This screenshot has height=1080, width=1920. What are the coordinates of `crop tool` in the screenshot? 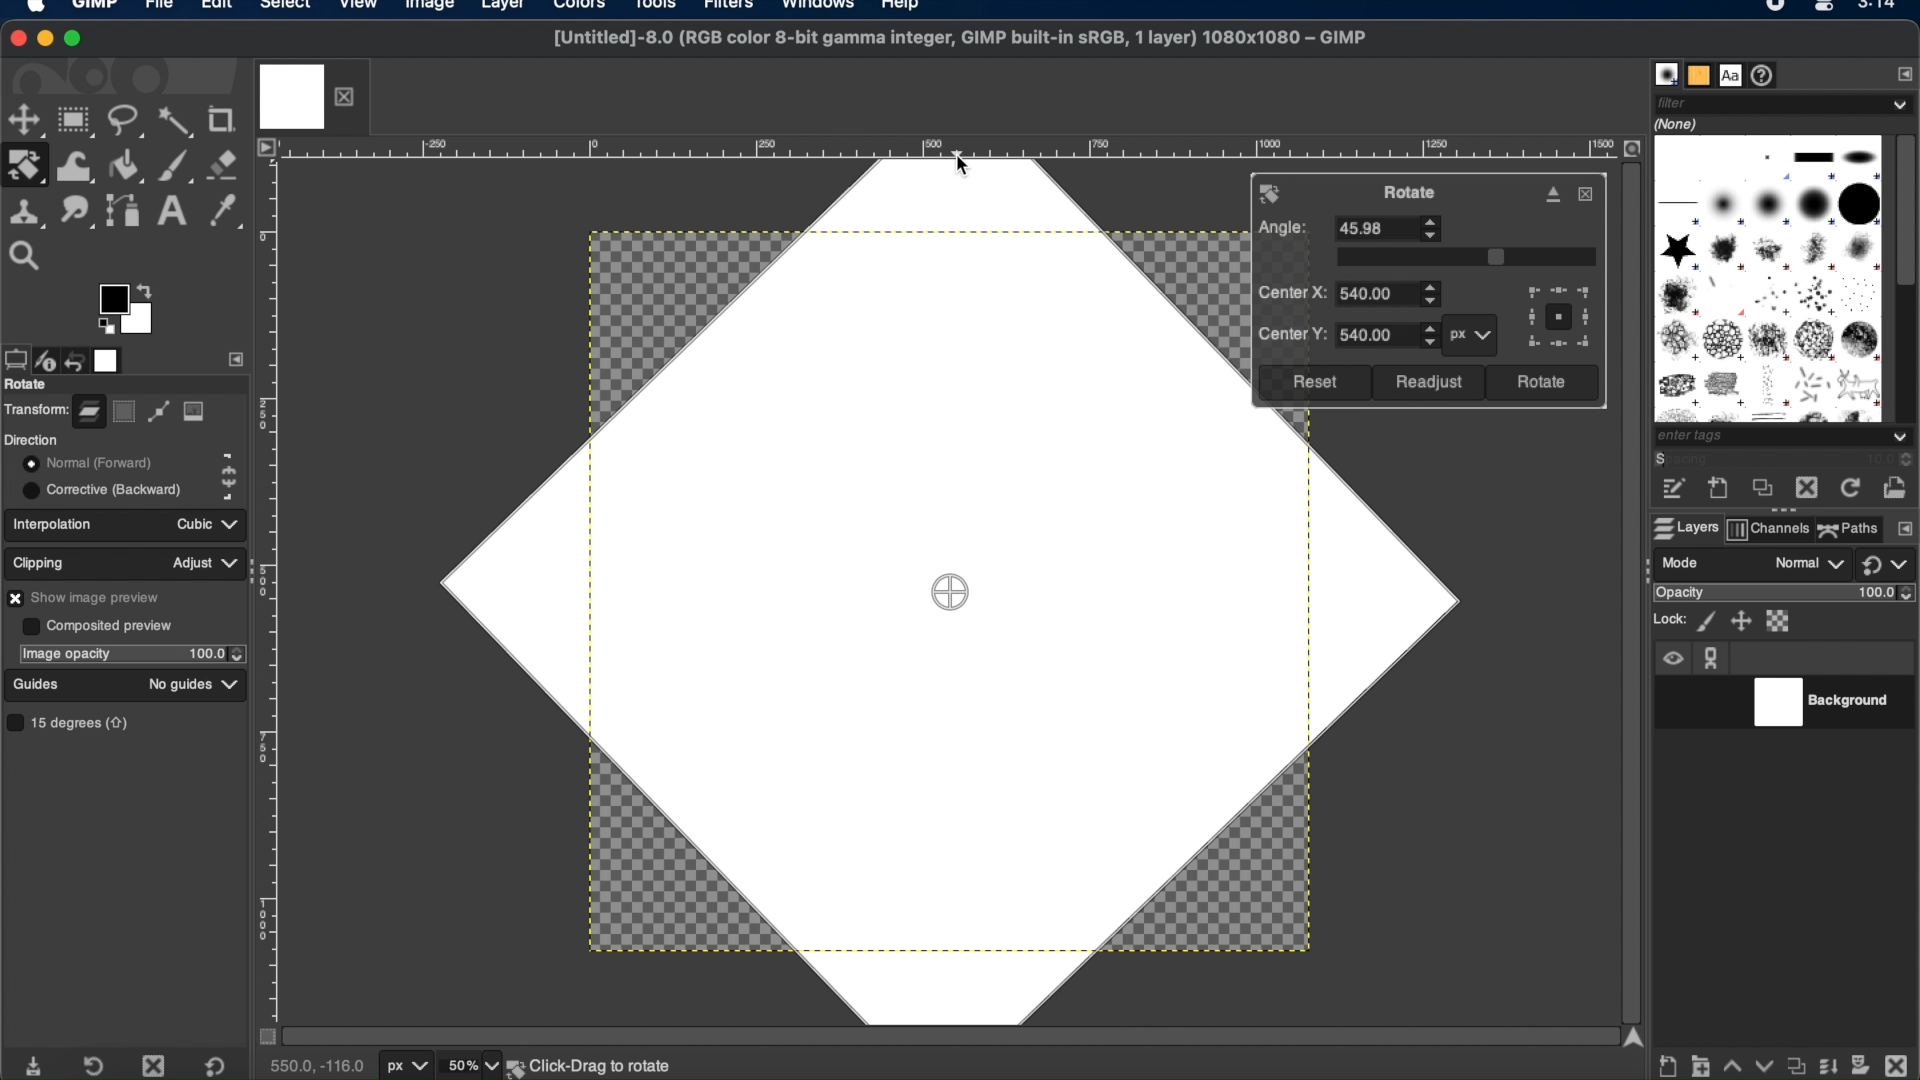 It's located at (226, 119).